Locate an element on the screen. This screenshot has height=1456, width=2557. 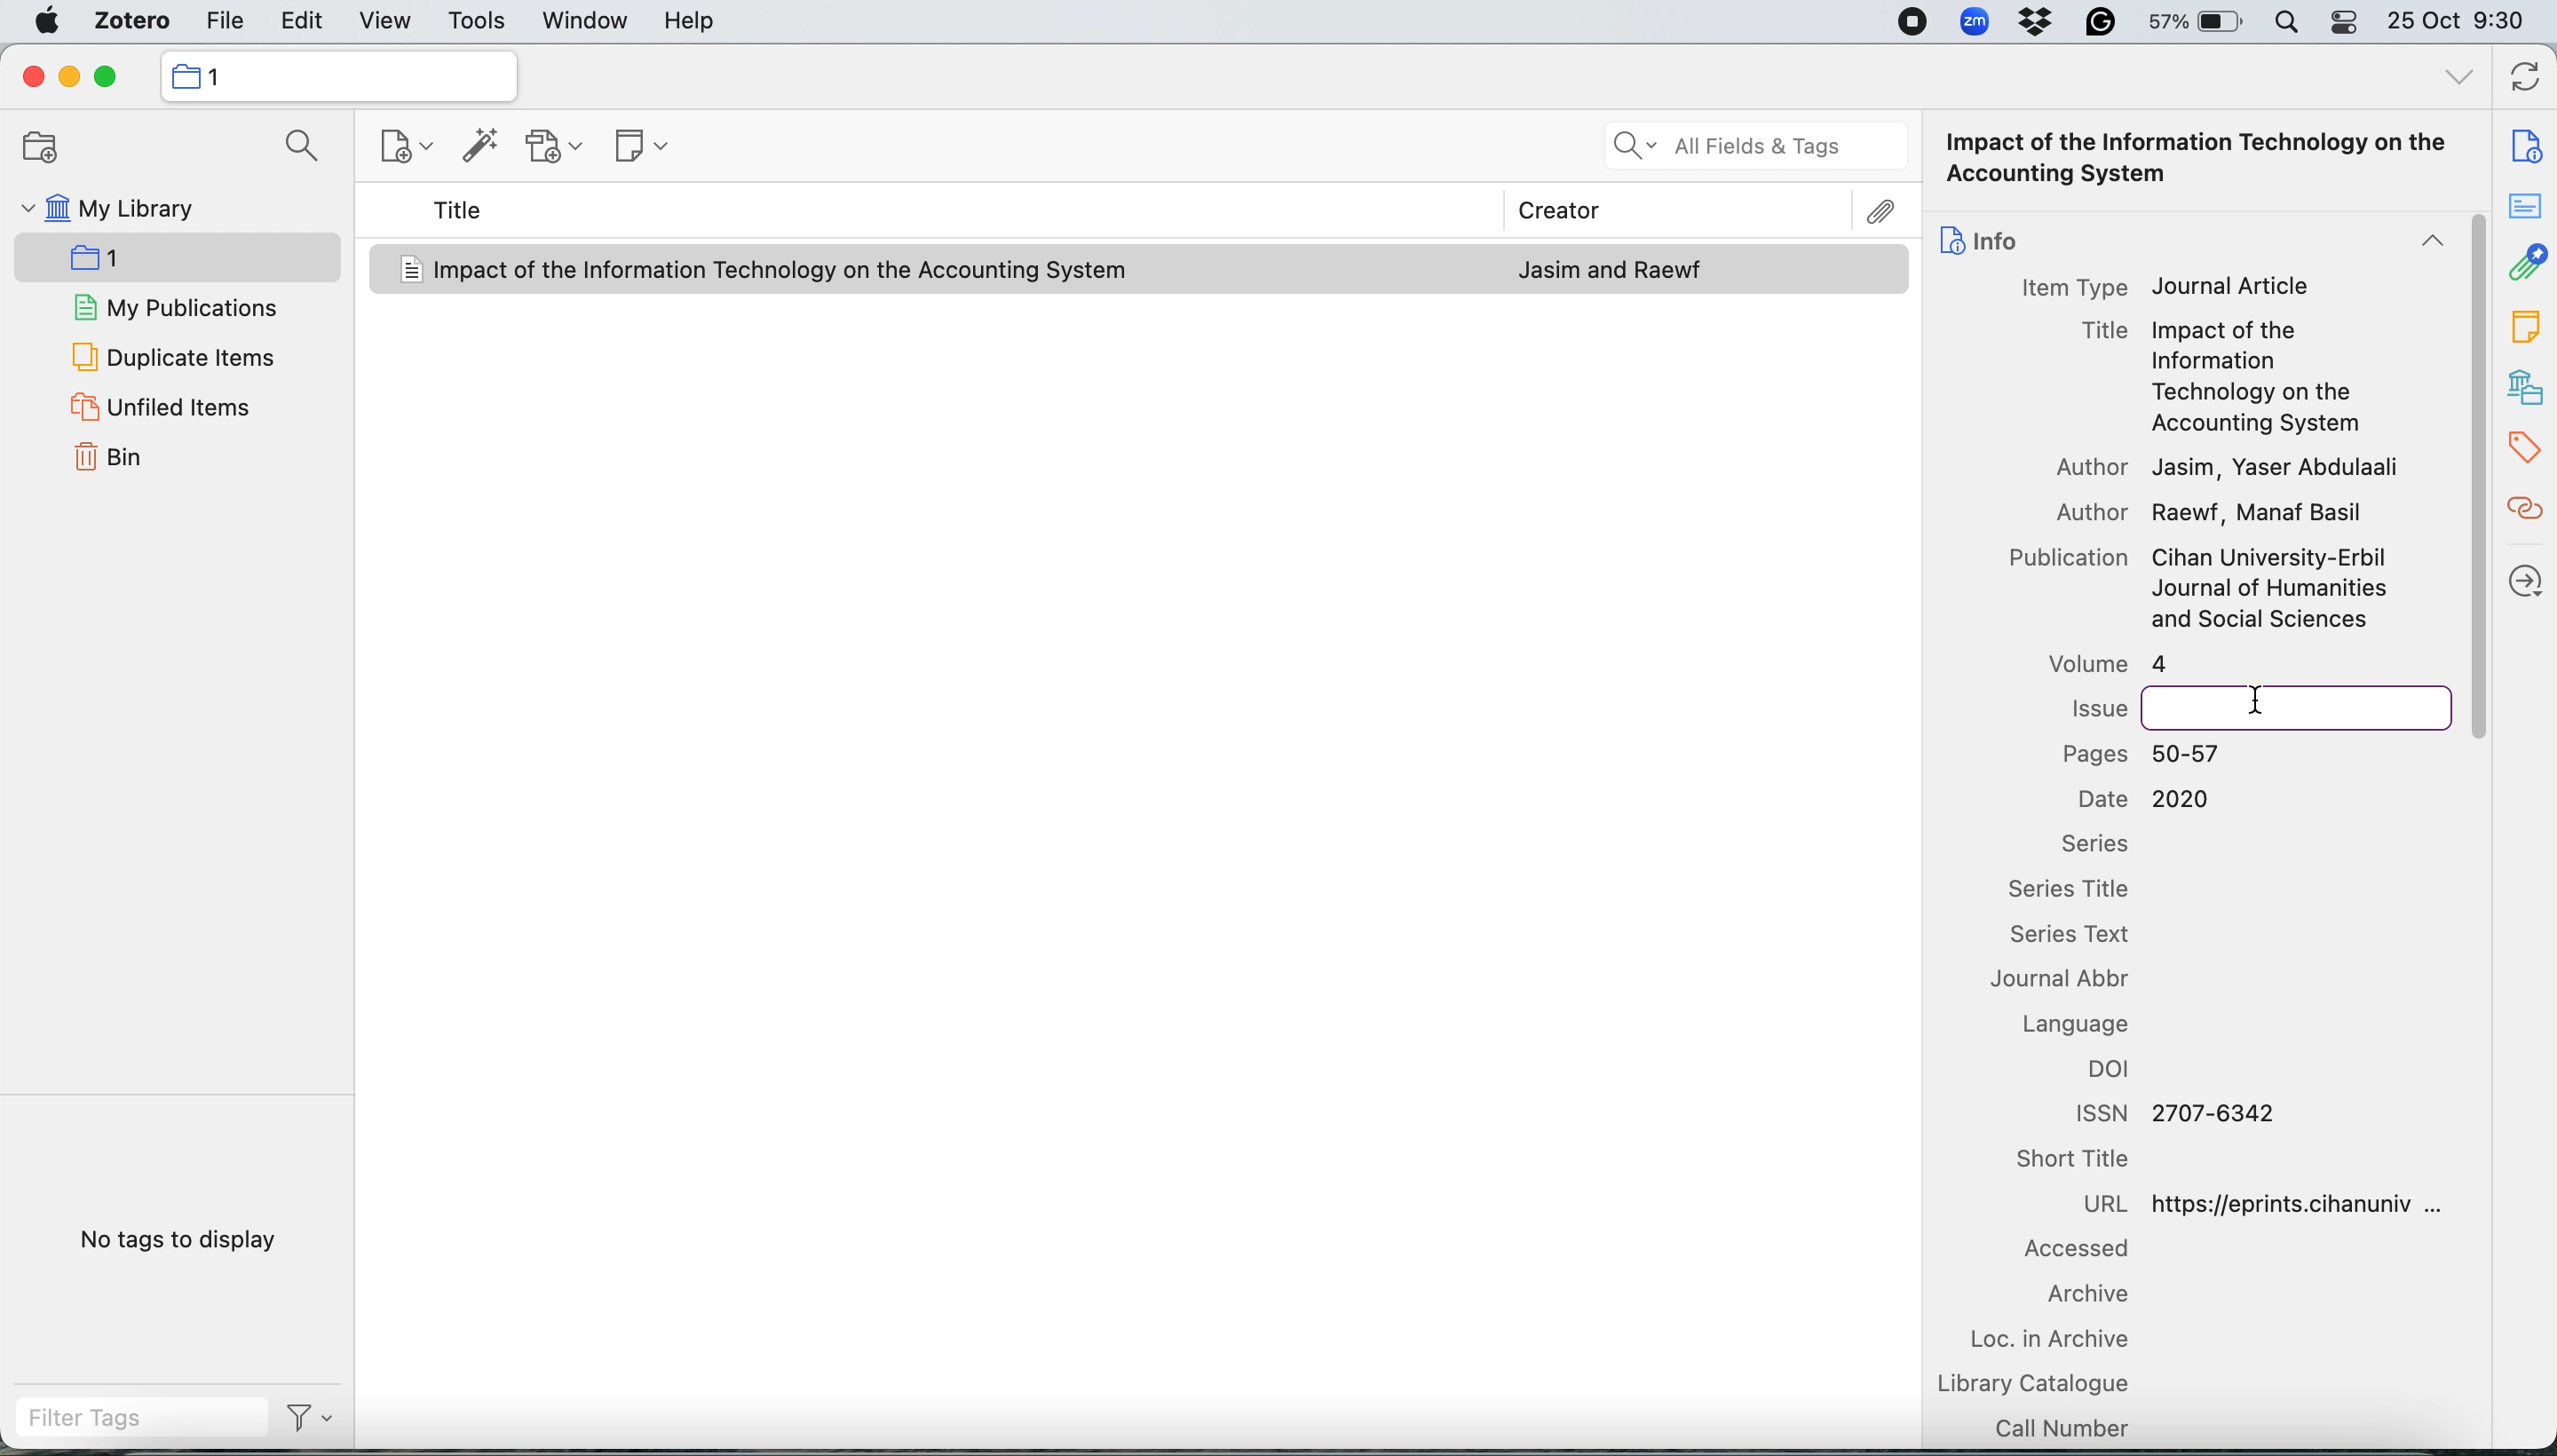
new item is located at coordinates (405, 148).